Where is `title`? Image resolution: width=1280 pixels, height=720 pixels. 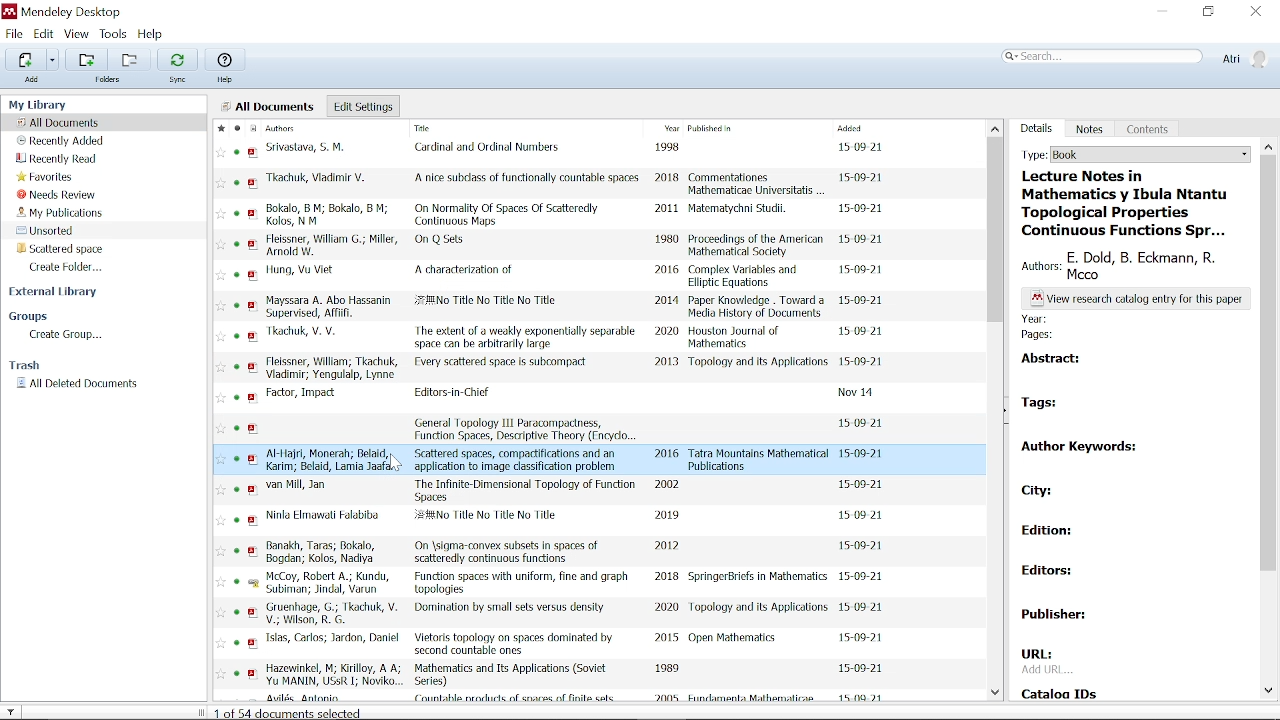 title is located at coordinates (528, 178).